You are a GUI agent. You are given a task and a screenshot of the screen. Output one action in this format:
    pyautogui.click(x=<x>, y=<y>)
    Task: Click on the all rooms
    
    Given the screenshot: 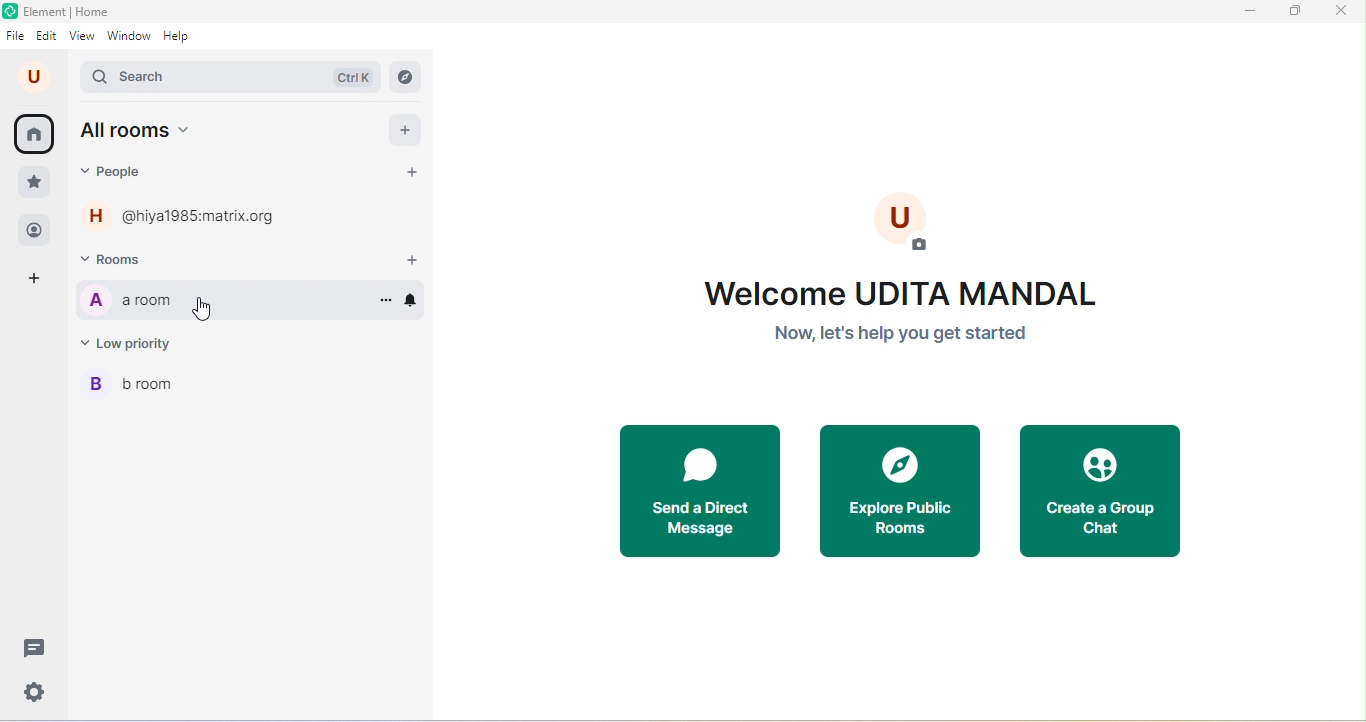 What is the action you would take?
    pyautogui.click(x=141, y=130)
    